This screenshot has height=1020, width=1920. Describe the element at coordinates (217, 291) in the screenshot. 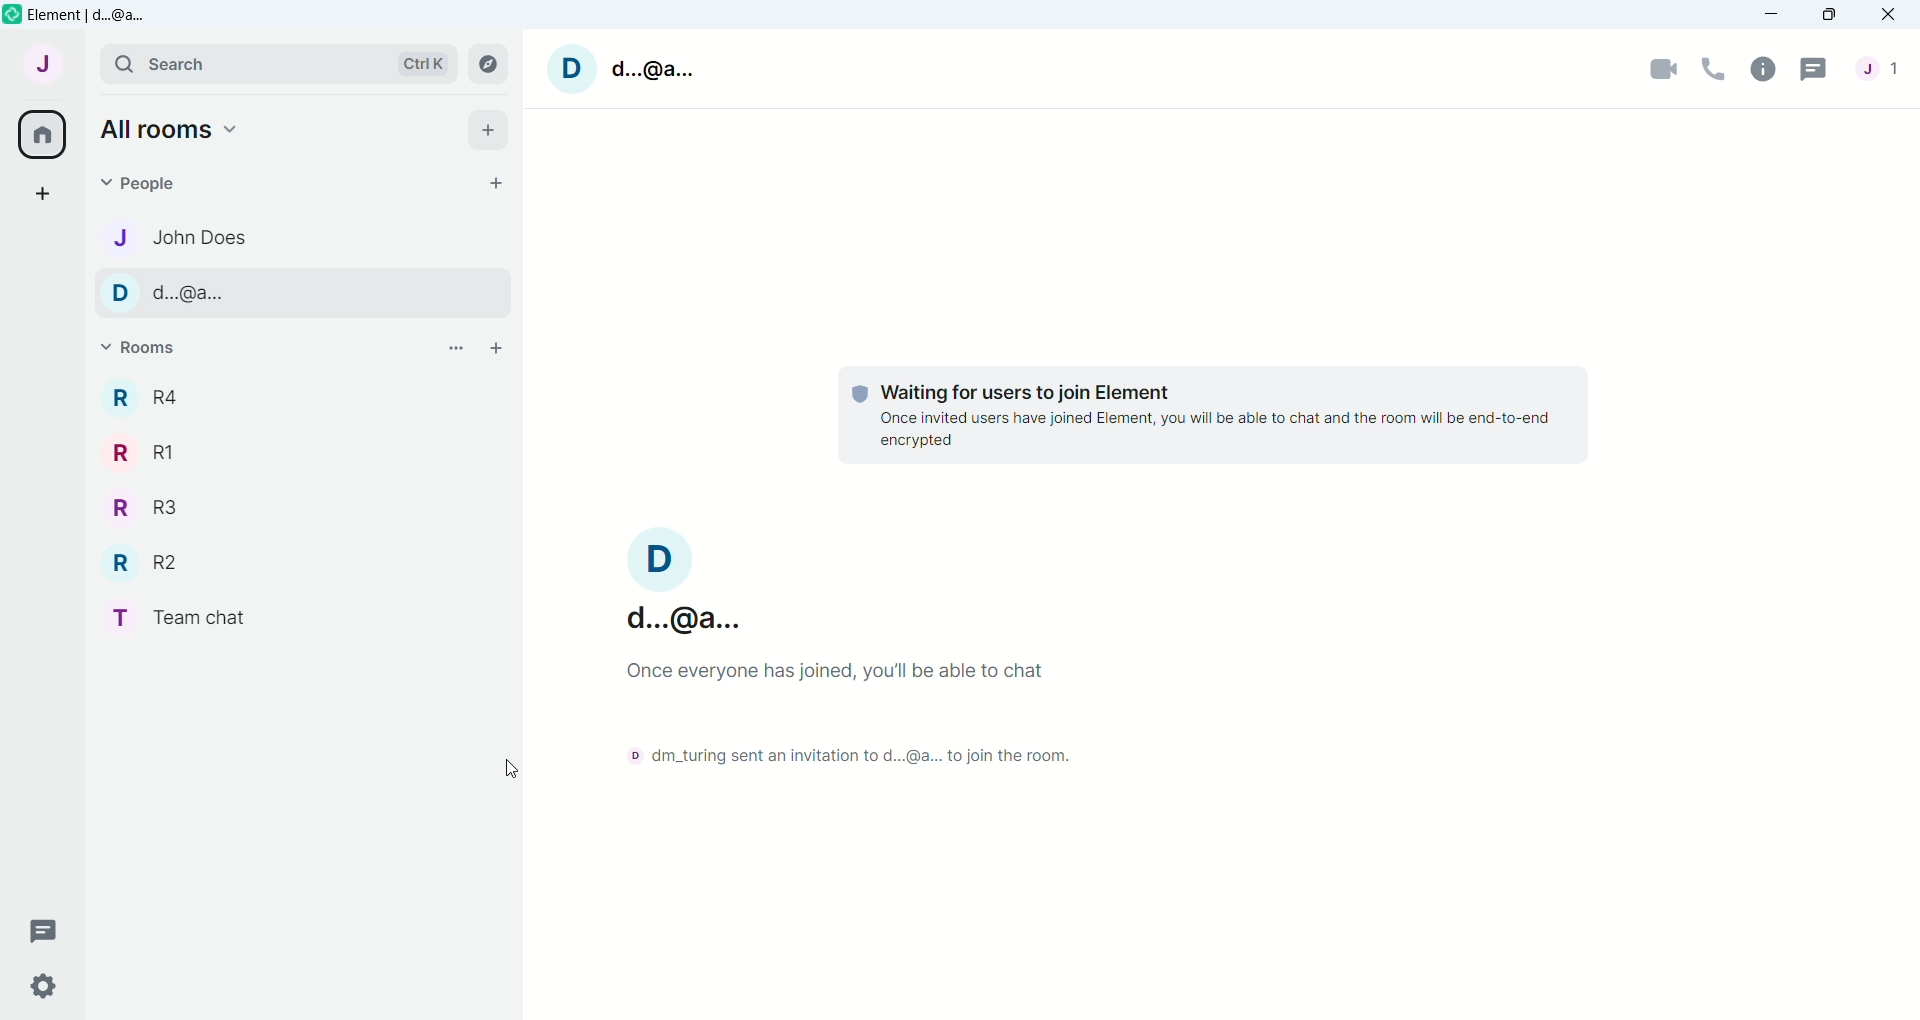

I see `Contact name` at that location.